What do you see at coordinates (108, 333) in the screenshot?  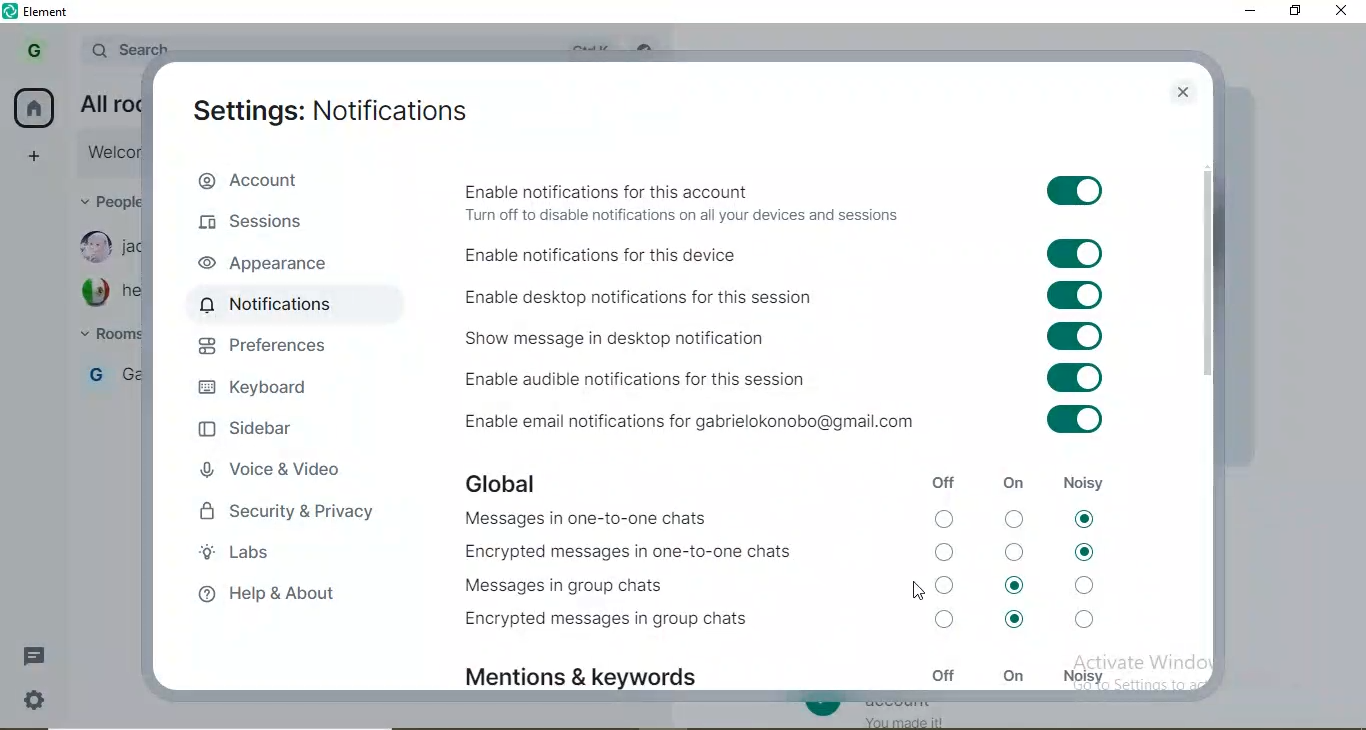 I see `rooms` at bounding box center [108, 333].